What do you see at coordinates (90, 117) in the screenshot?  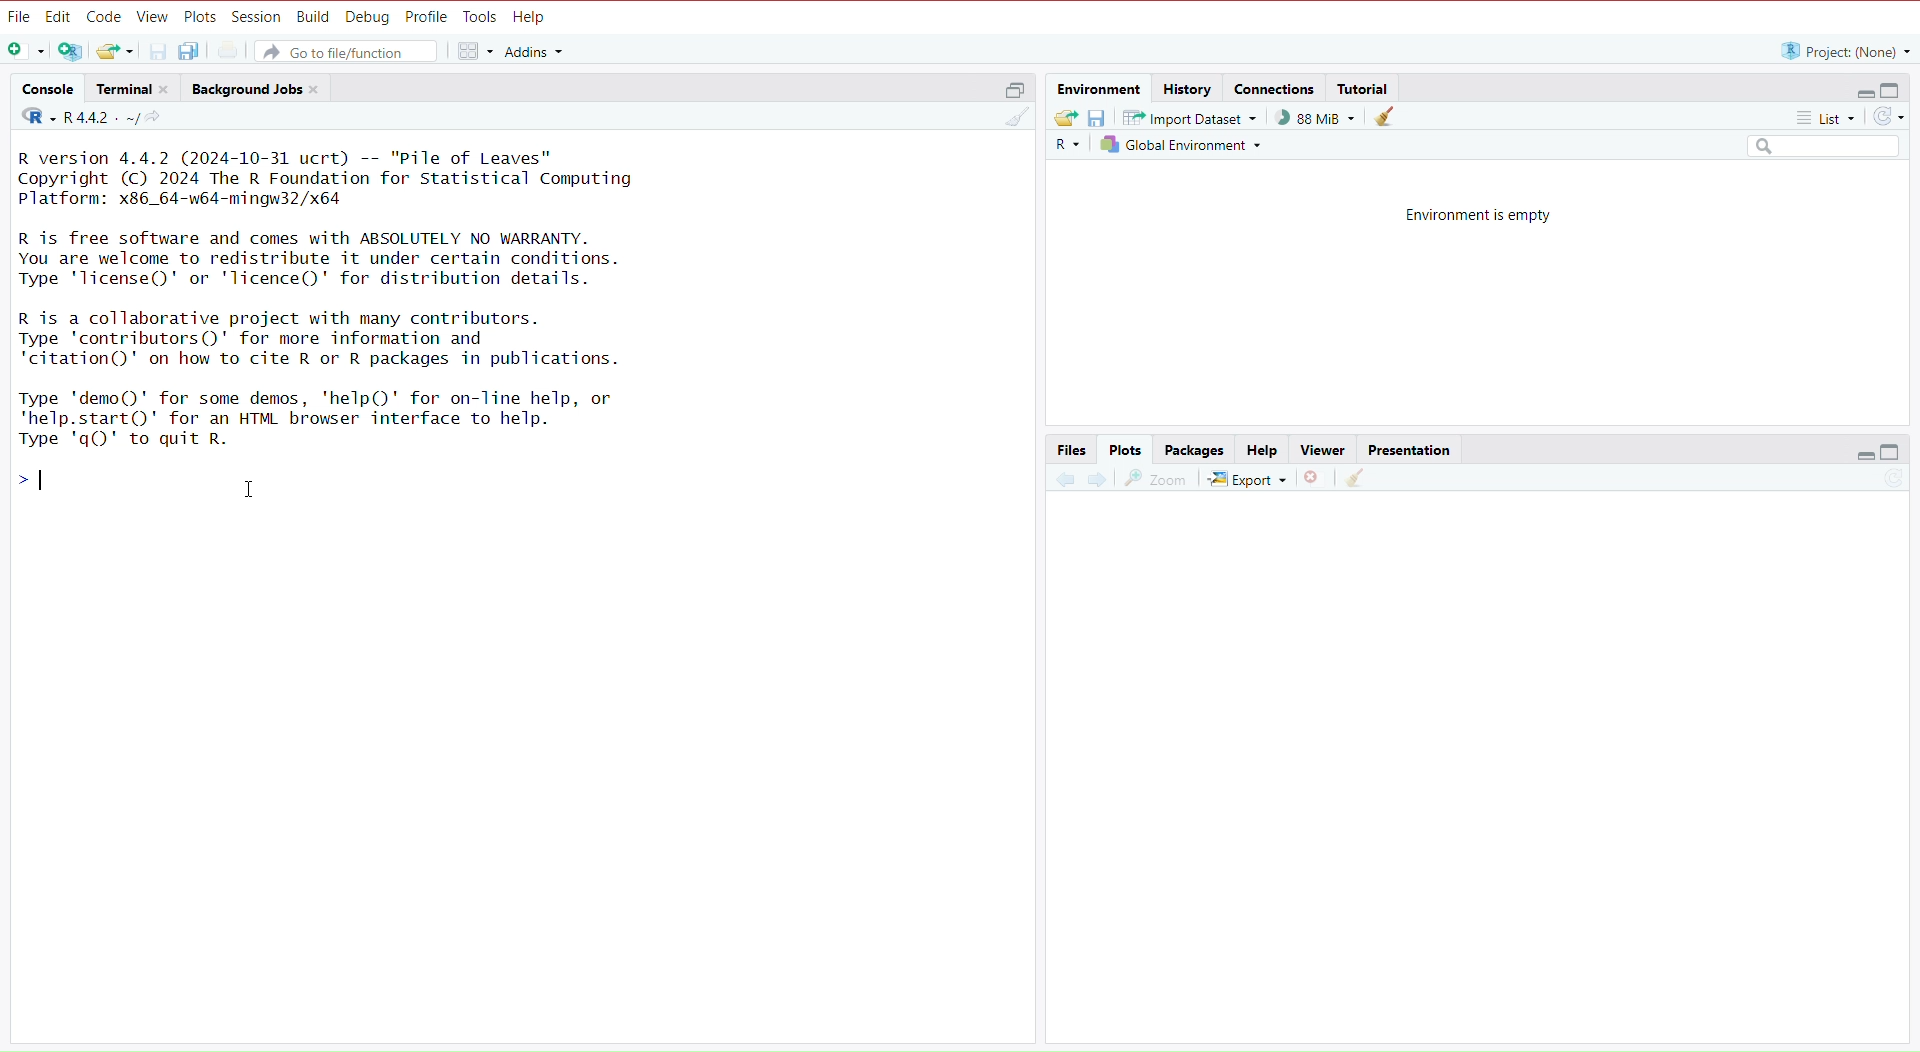 I see `R442. ~/` at bounding box center [90, 117].